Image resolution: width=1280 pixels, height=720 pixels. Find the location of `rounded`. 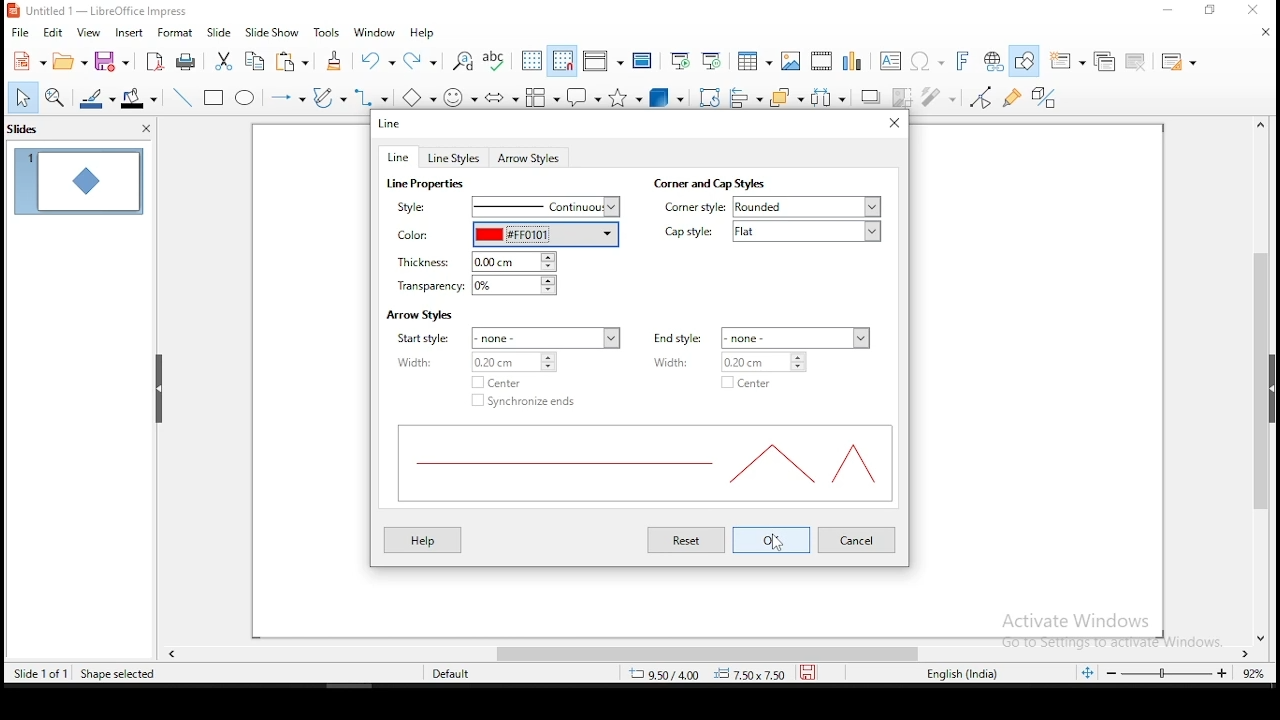

rounded is located at coordinates (808, 207).